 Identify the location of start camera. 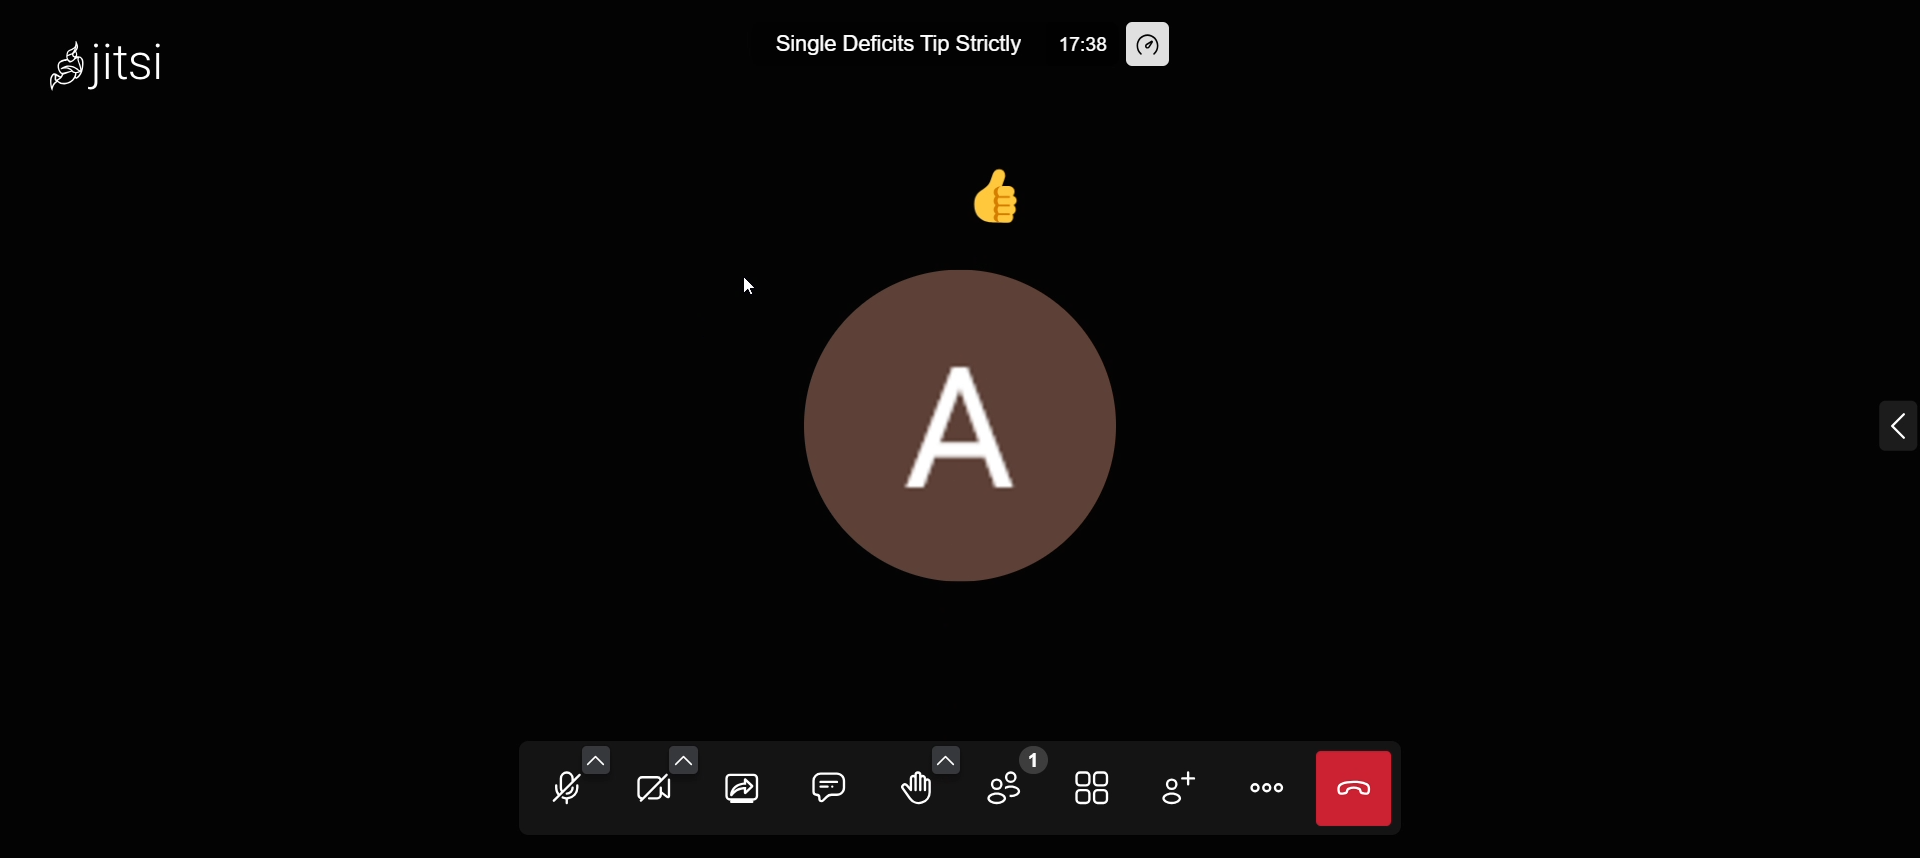
(654, 790).